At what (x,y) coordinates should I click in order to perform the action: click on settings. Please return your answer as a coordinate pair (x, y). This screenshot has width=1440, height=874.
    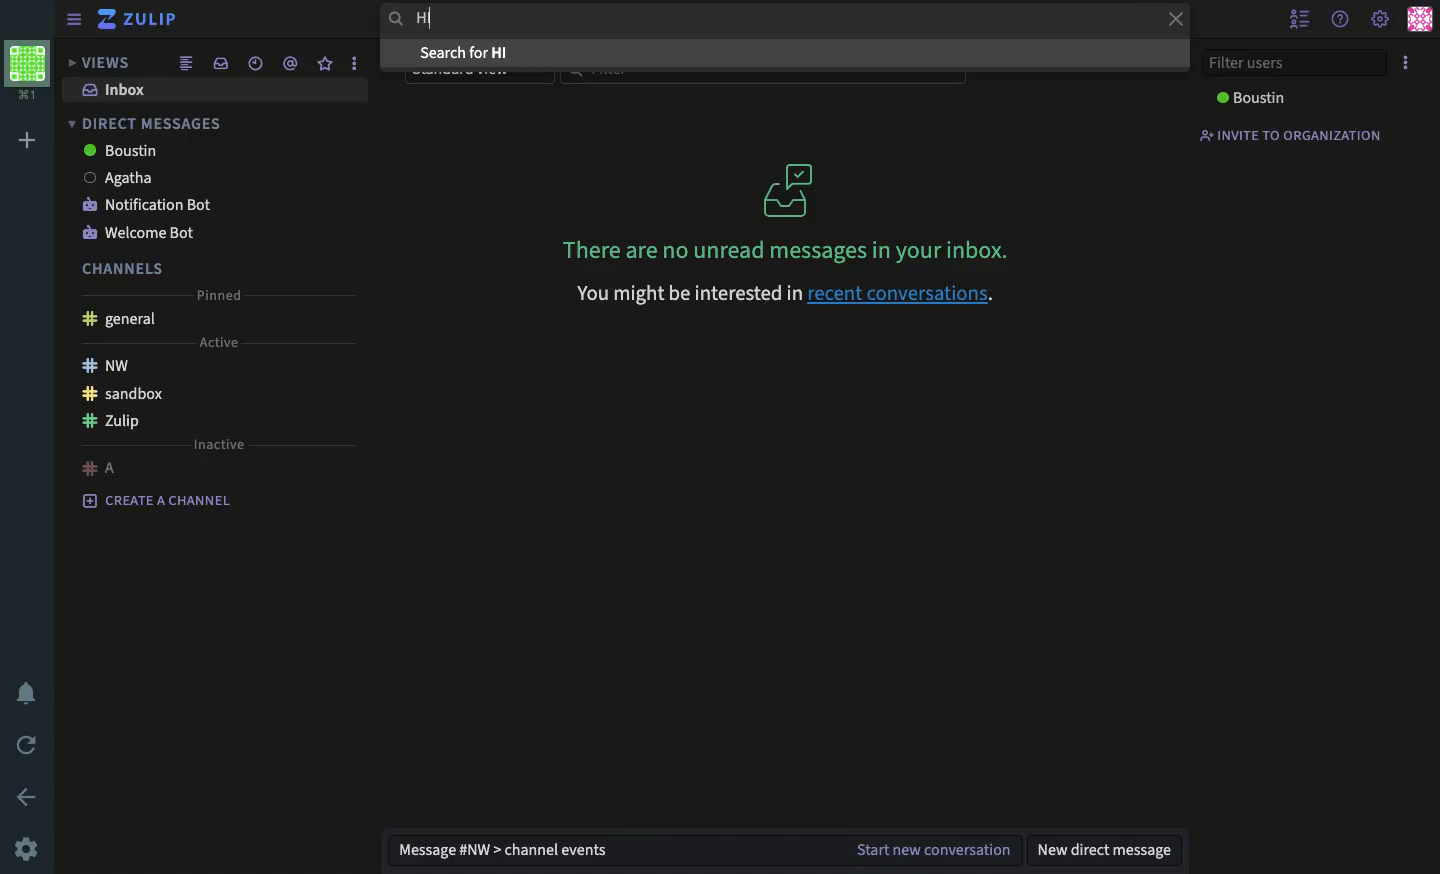
    Looking at the image, I should click on (1381, 19).